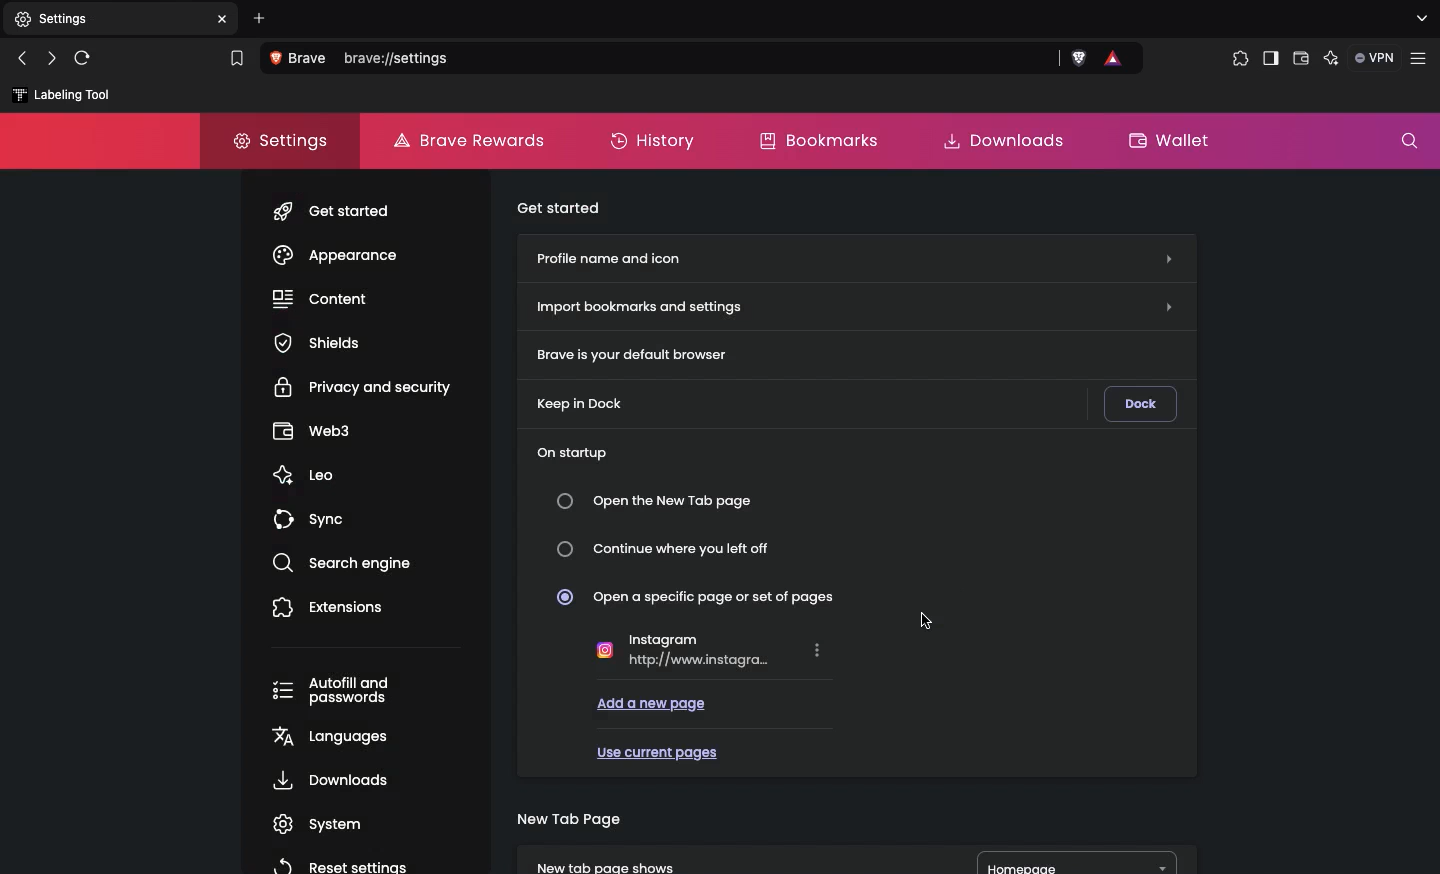 This screenshot has width=1440, height=874. What do you see at coordinates (335, 207) in the screenshot?
I see `Get started` at bounding box center [335, 207].